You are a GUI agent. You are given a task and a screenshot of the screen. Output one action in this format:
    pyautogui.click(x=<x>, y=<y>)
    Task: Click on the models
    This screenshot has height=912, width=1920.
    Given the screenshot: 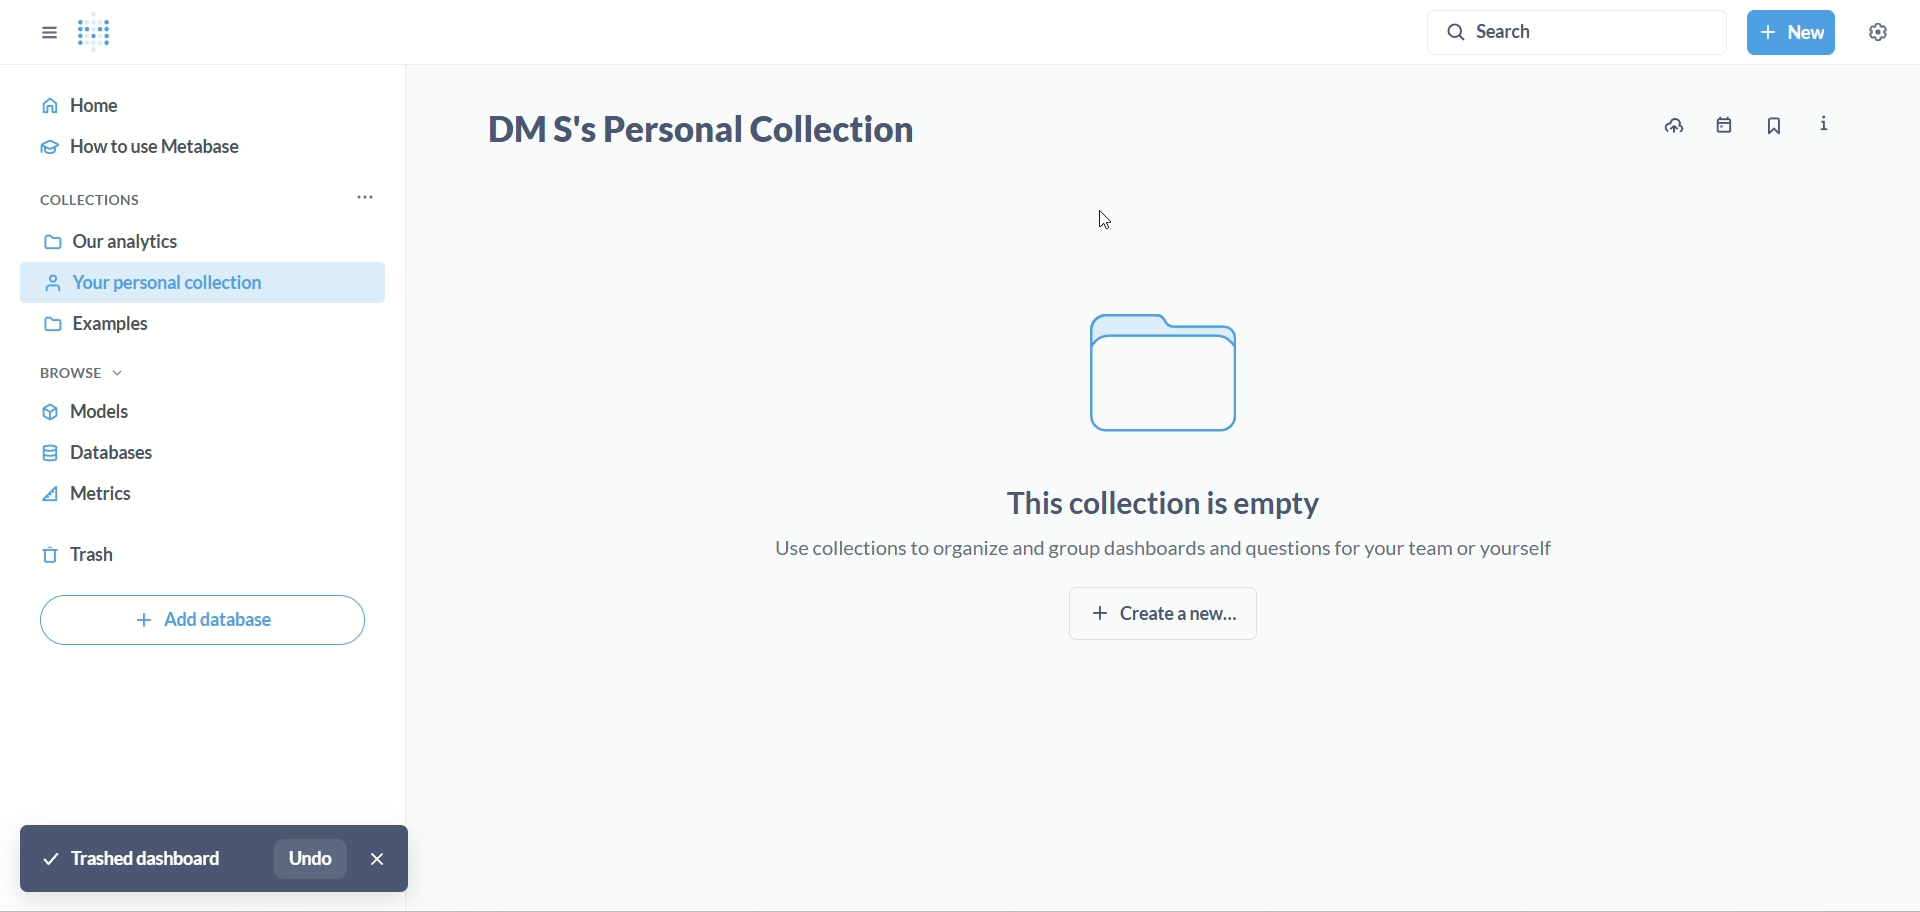 What is the action you would take?
    pyautogui.click(x=95, y=415)
    